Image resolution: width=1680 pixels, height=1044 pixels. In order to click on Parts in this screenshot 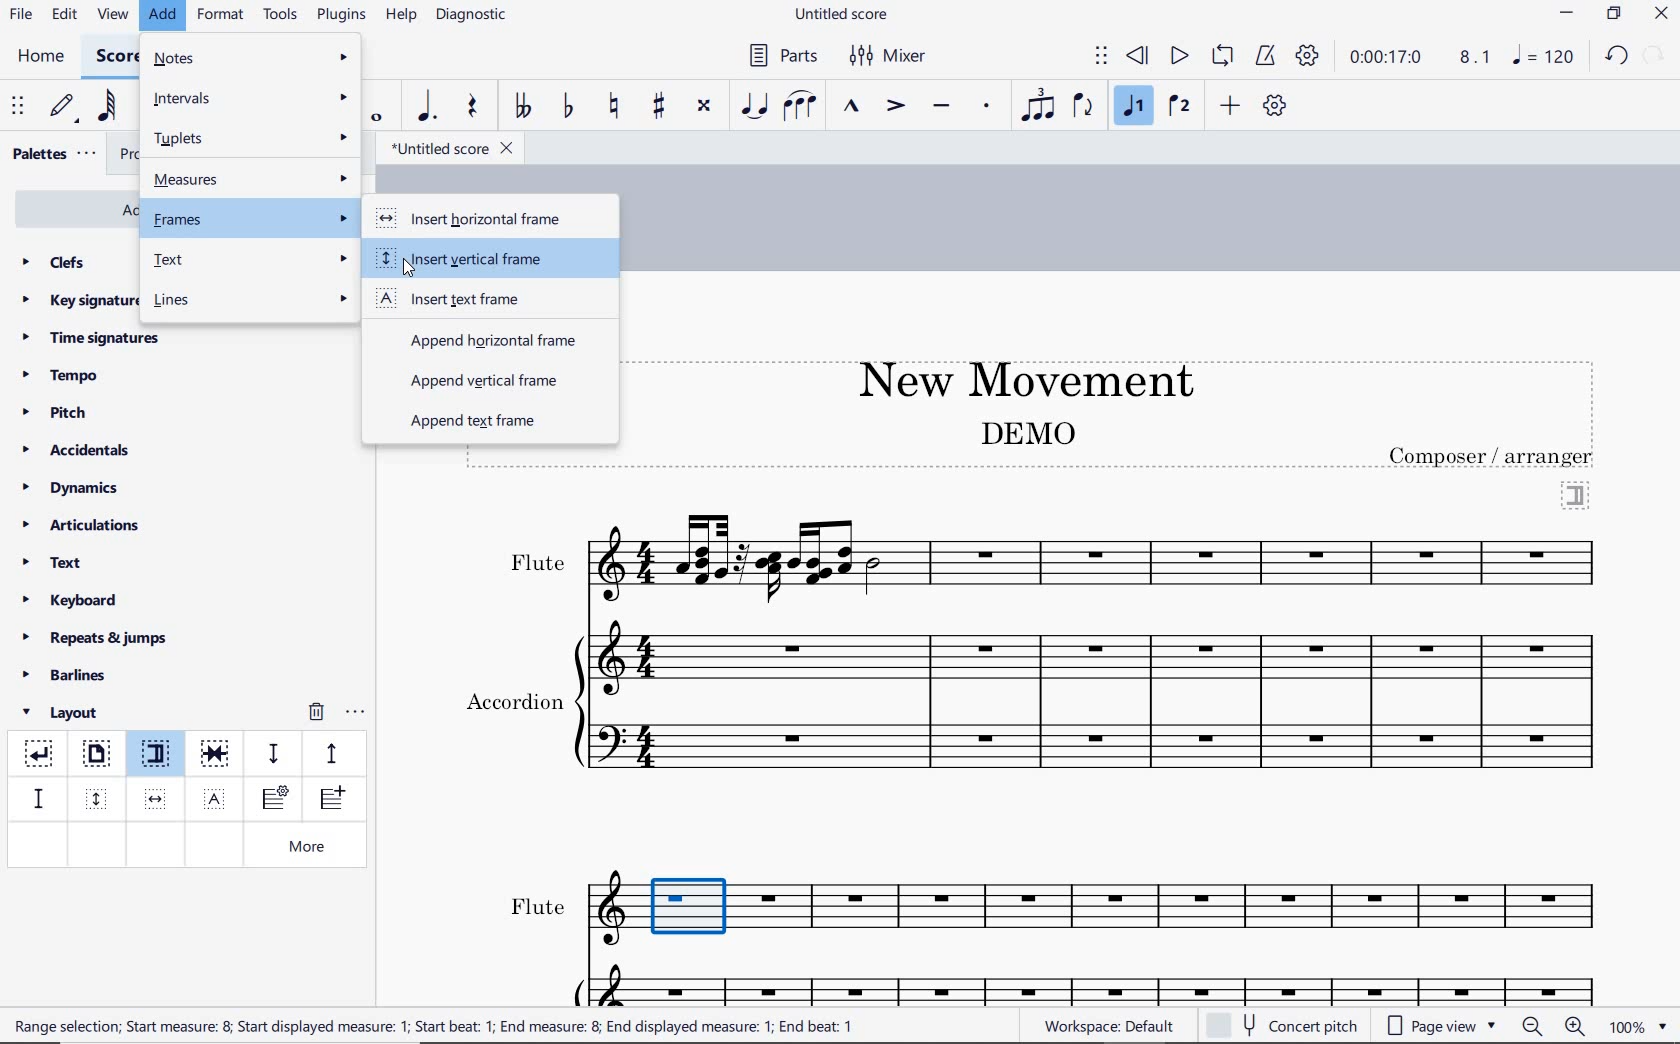, I will do `click(779, 56)`.